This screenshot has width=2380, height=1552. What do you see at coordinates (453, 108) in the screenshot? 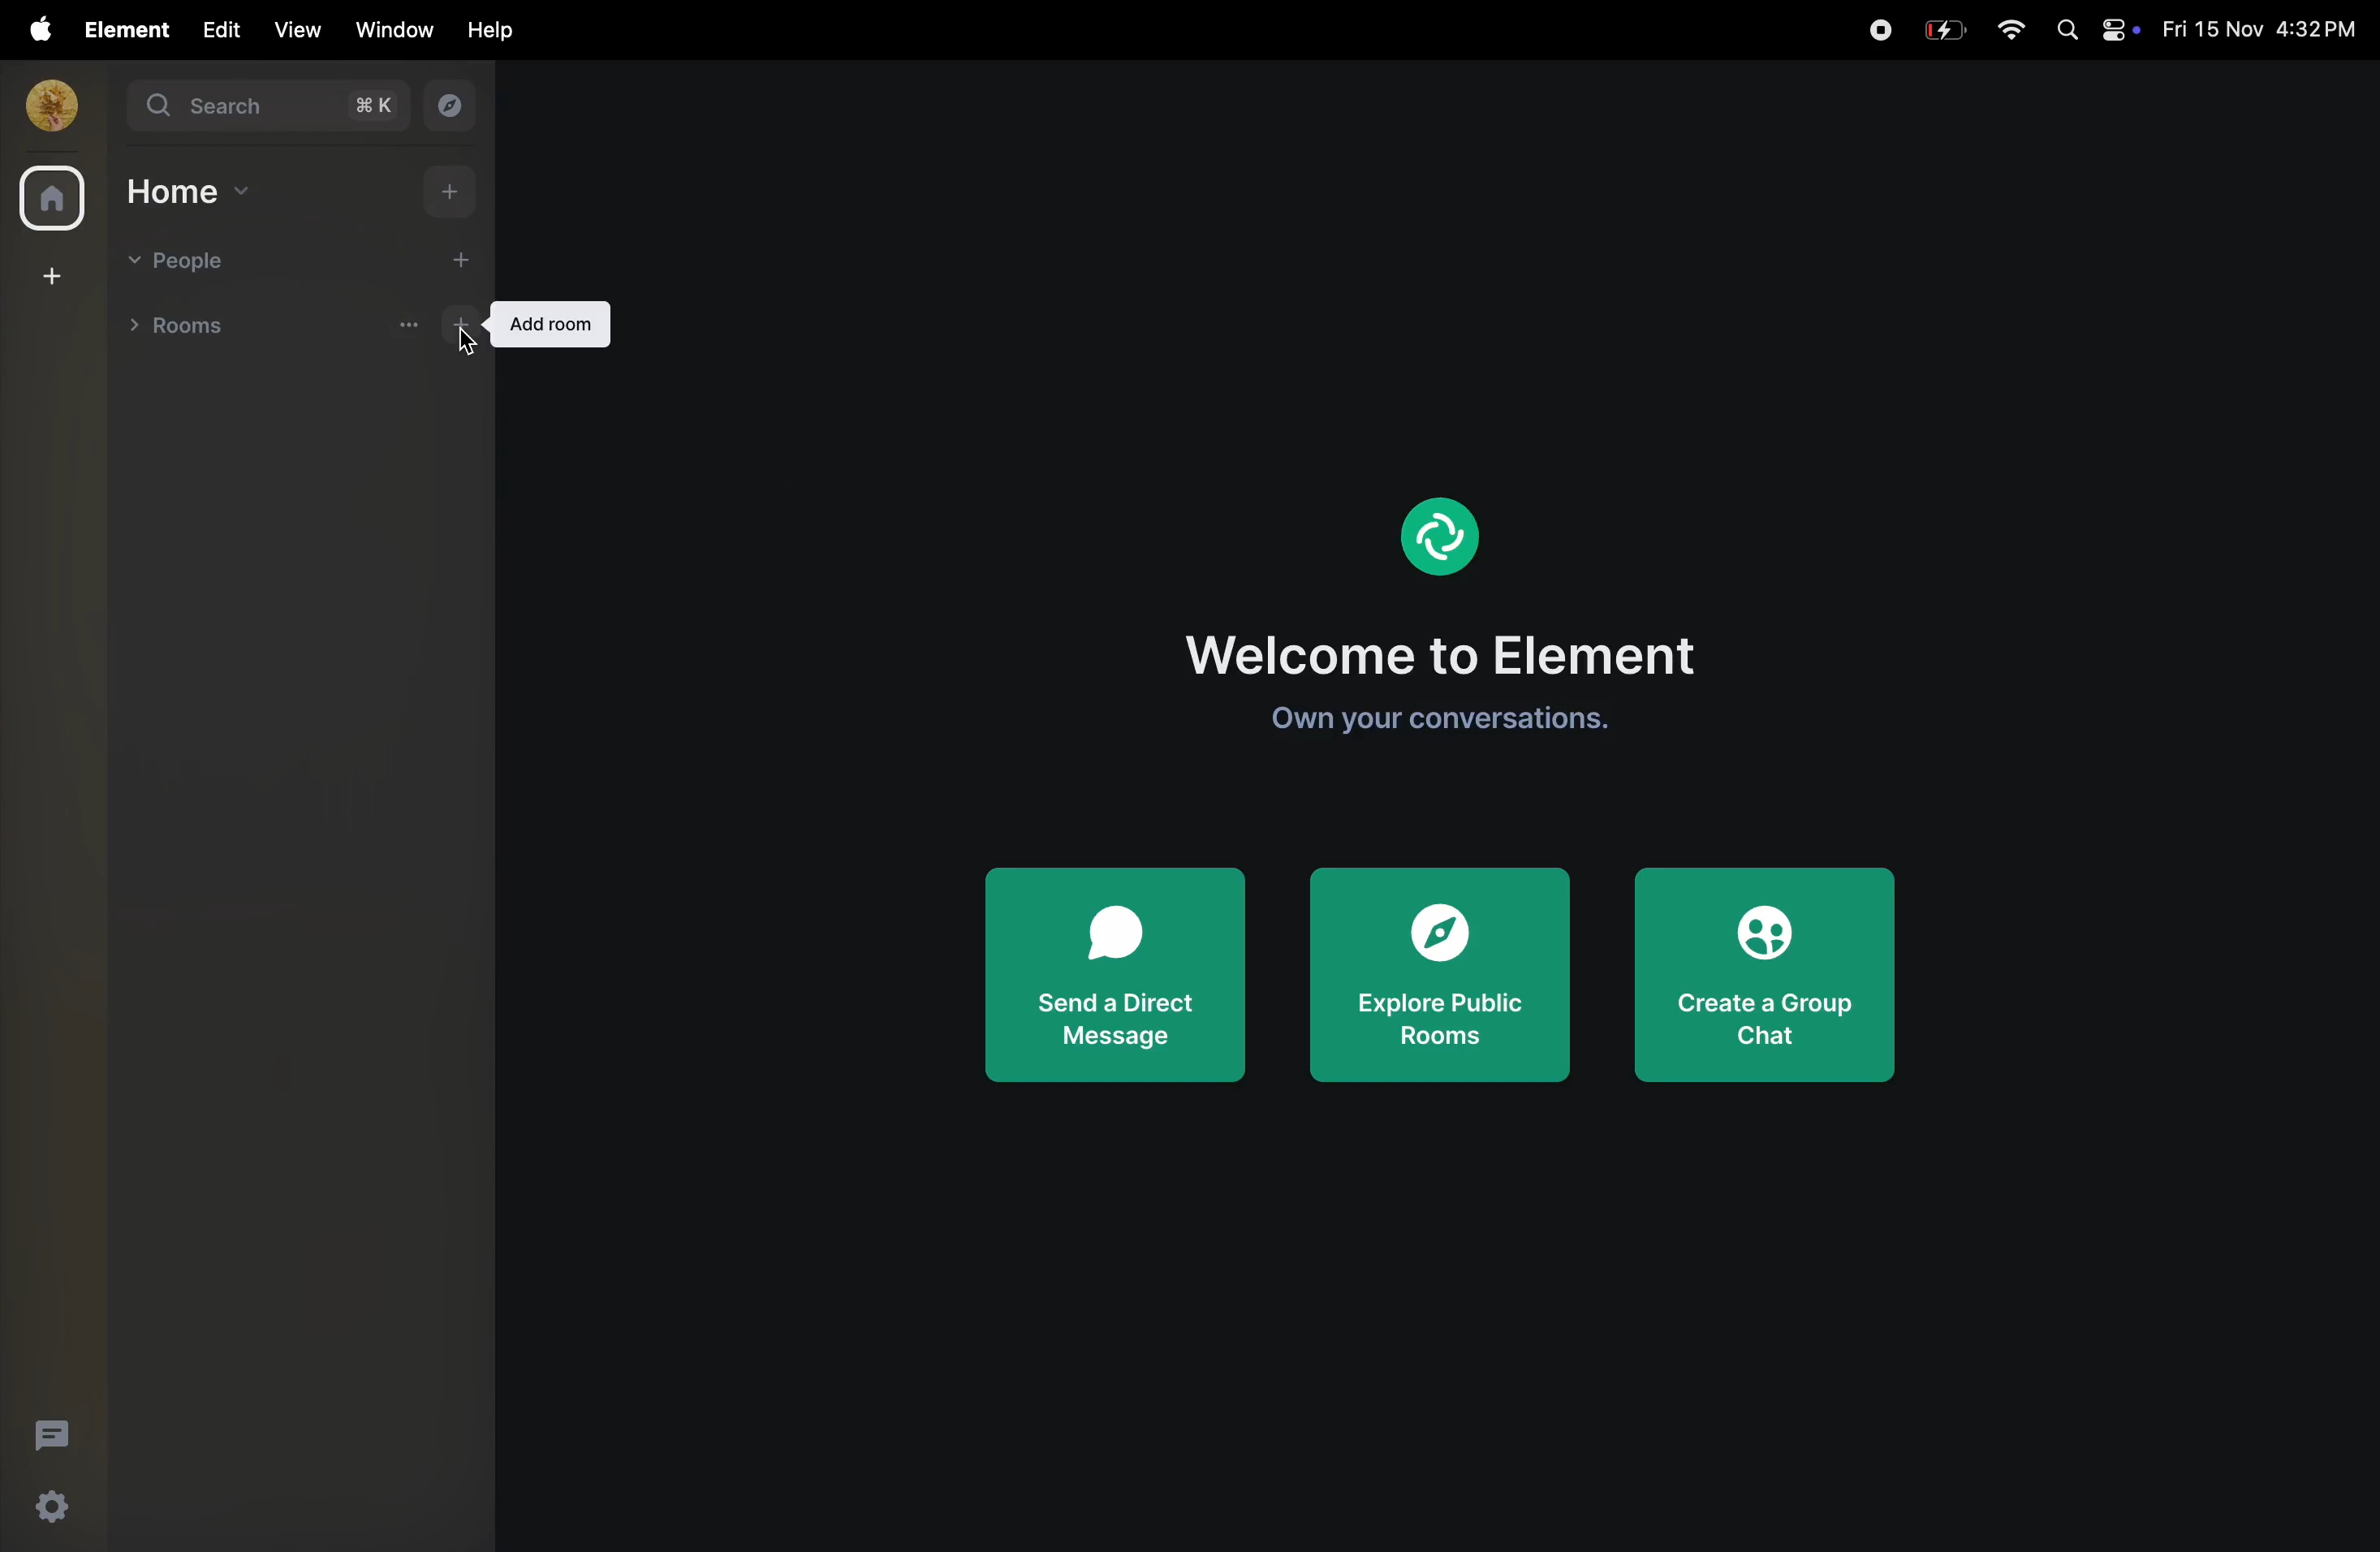
I see `explore` at bounding box center [453, 108].